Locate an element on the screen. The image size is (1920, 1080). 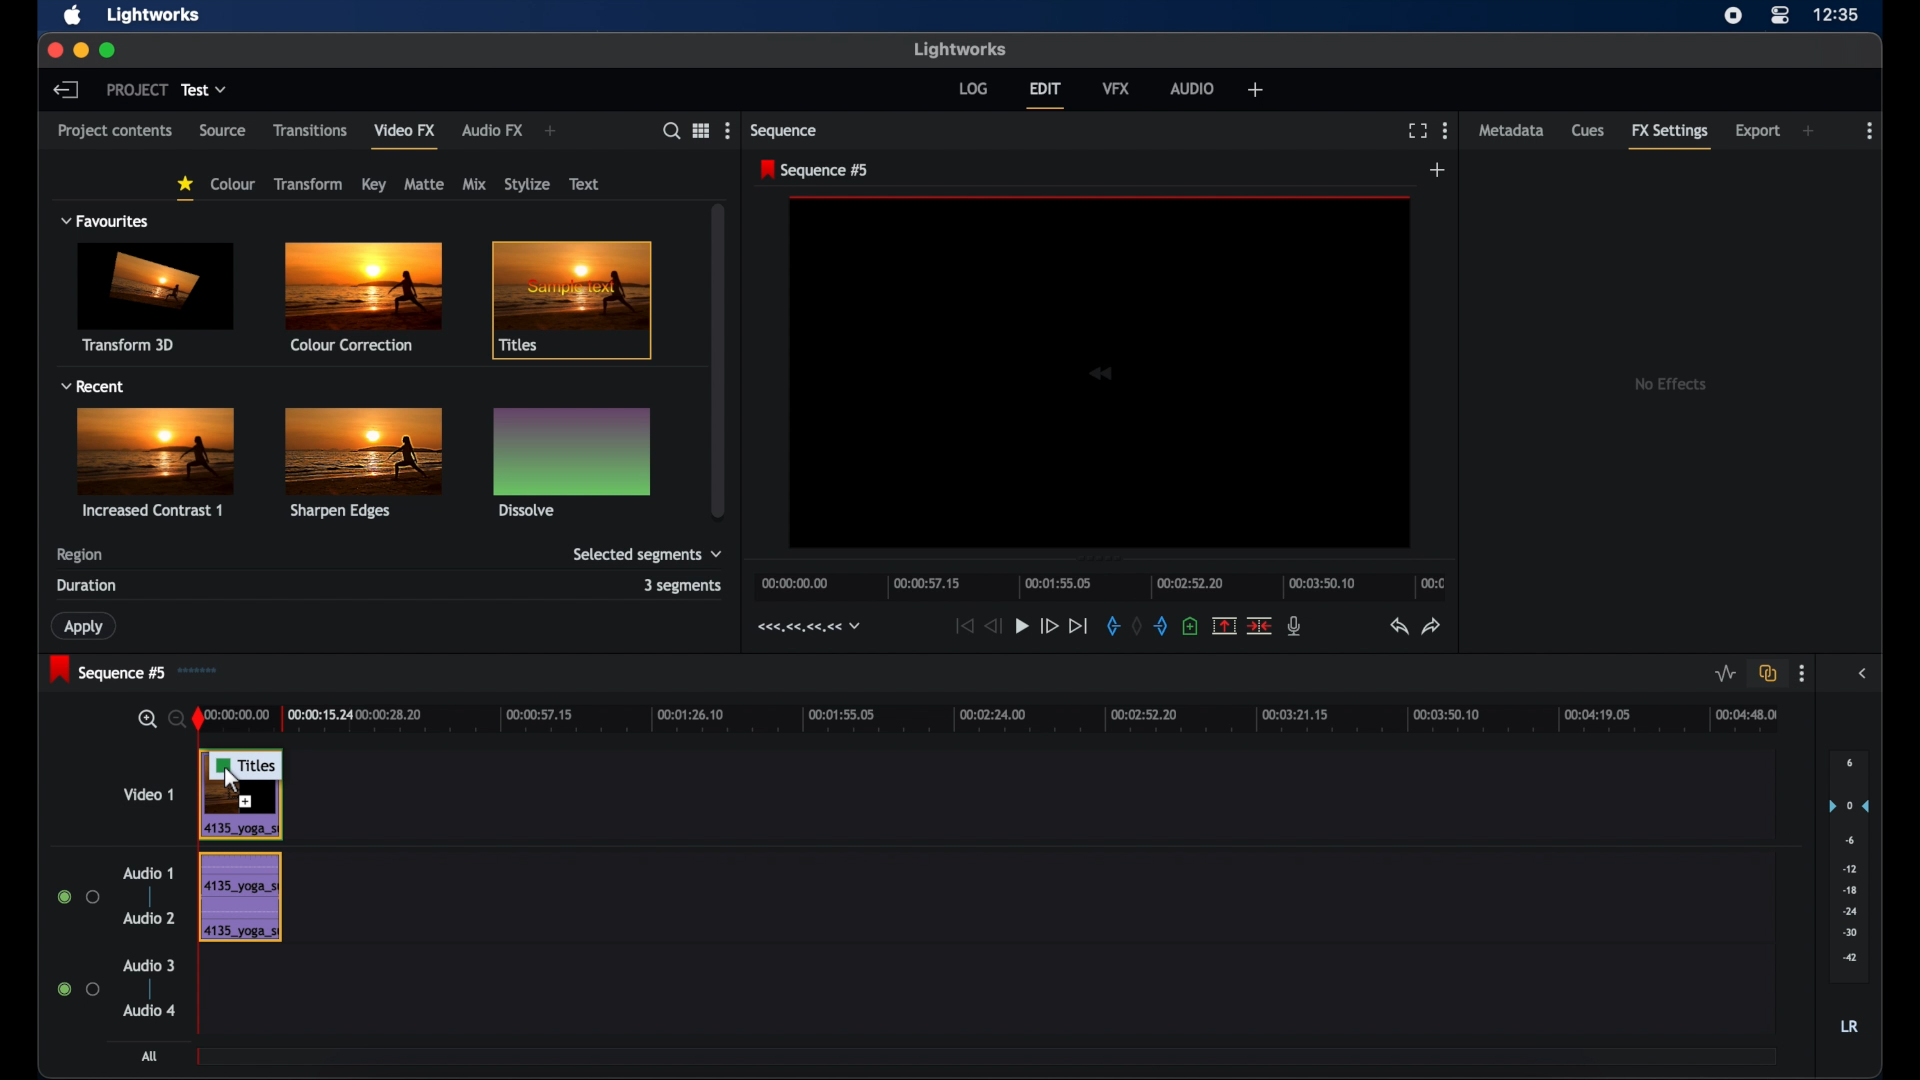
color corrections is located at coordinates (362, 298).